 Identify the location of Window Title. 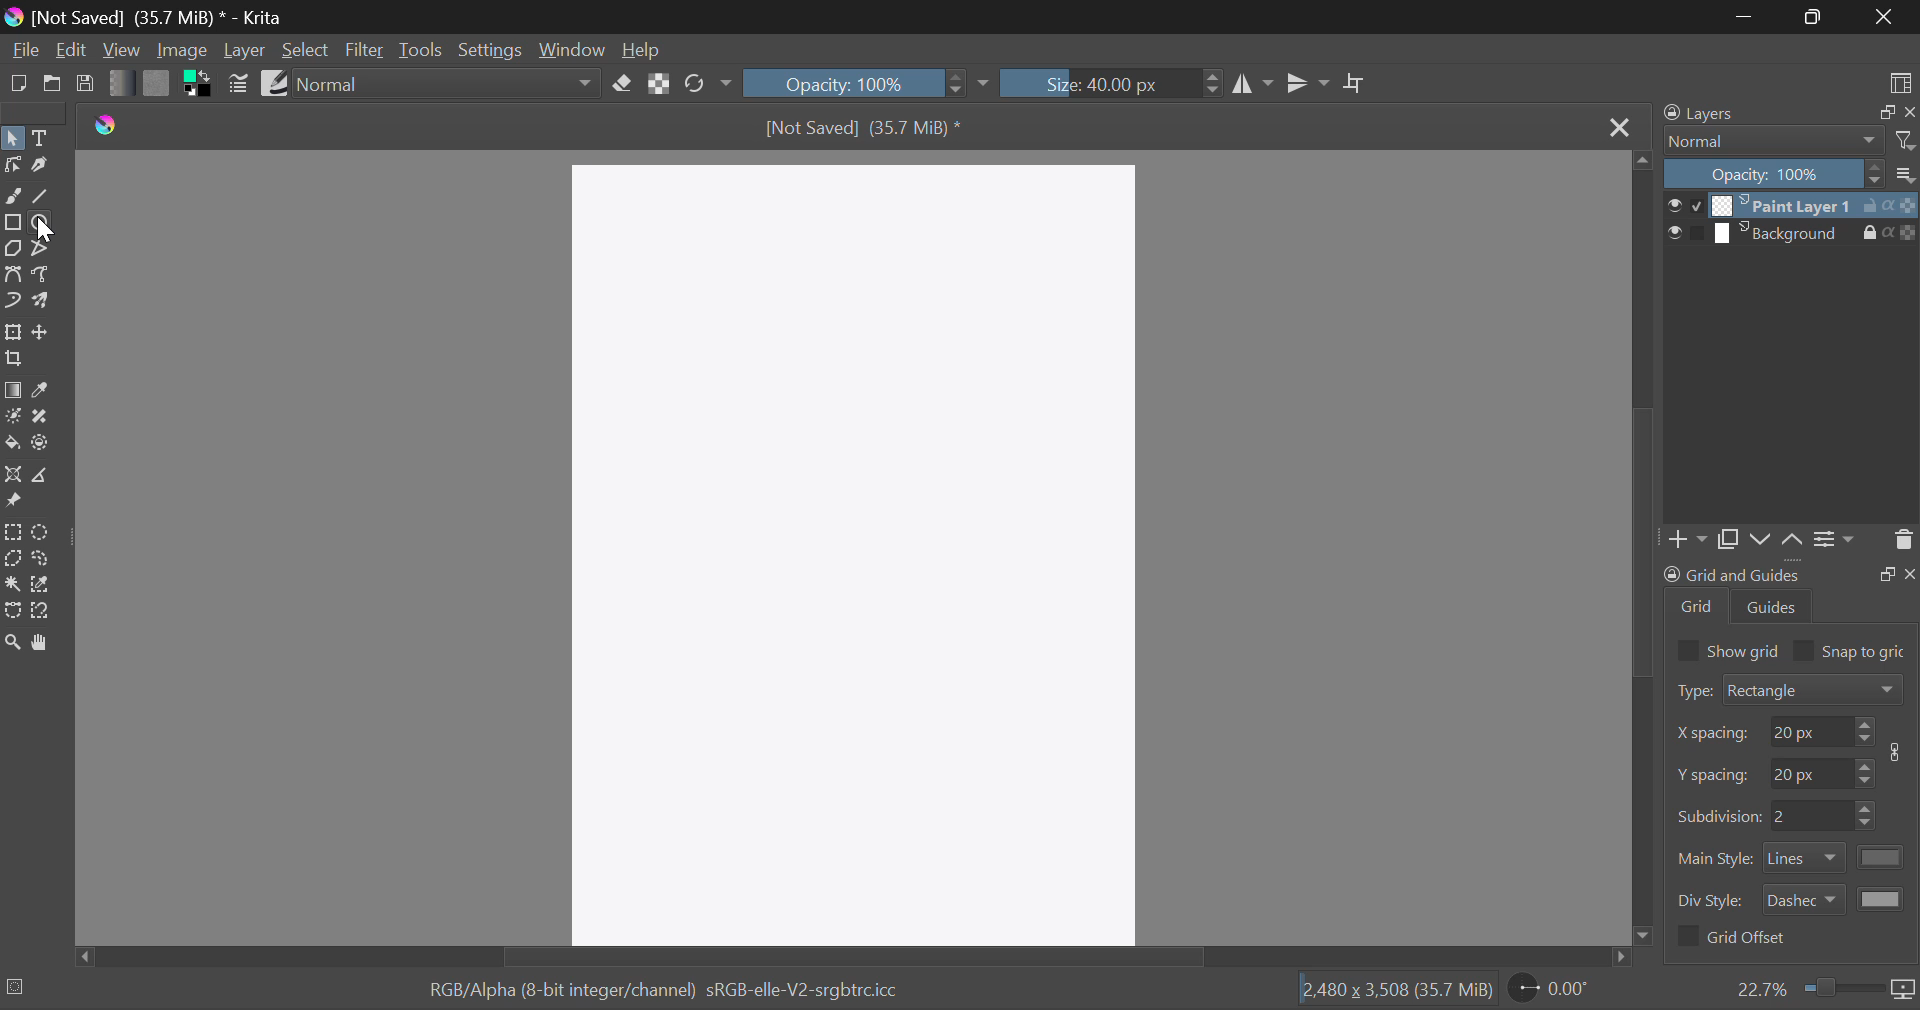
(146, 17).